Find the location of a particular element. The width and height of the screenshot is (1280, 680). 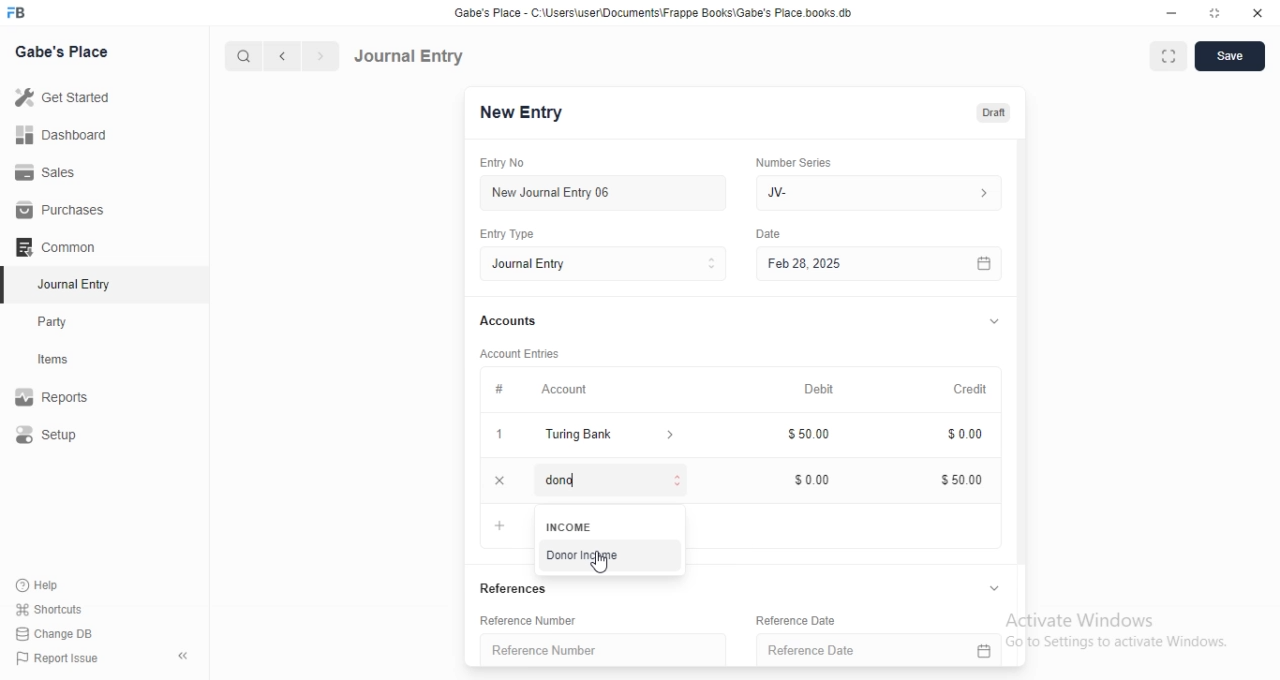

) Report Issue is located at coordinates (59, 659).